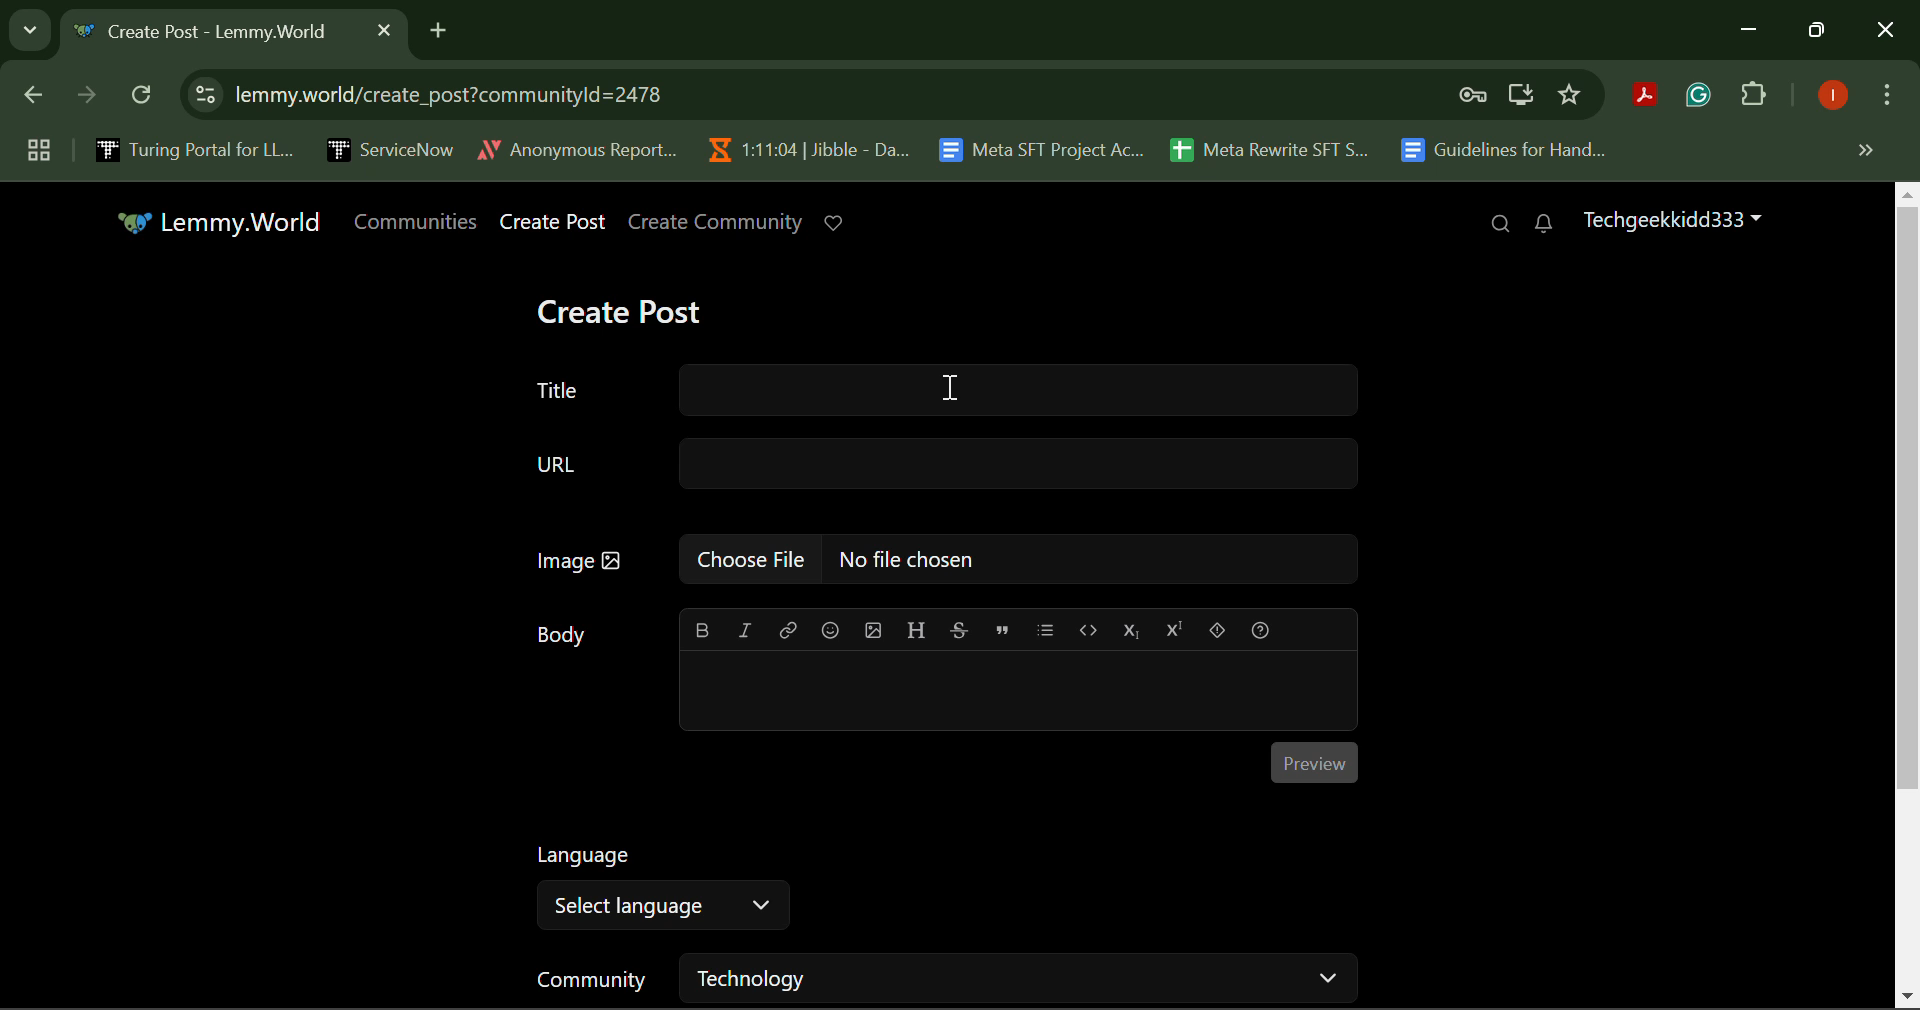 The height and width of the screenshot is (1010, 1920). I want to click on Bookmark, so click(1571, 95).